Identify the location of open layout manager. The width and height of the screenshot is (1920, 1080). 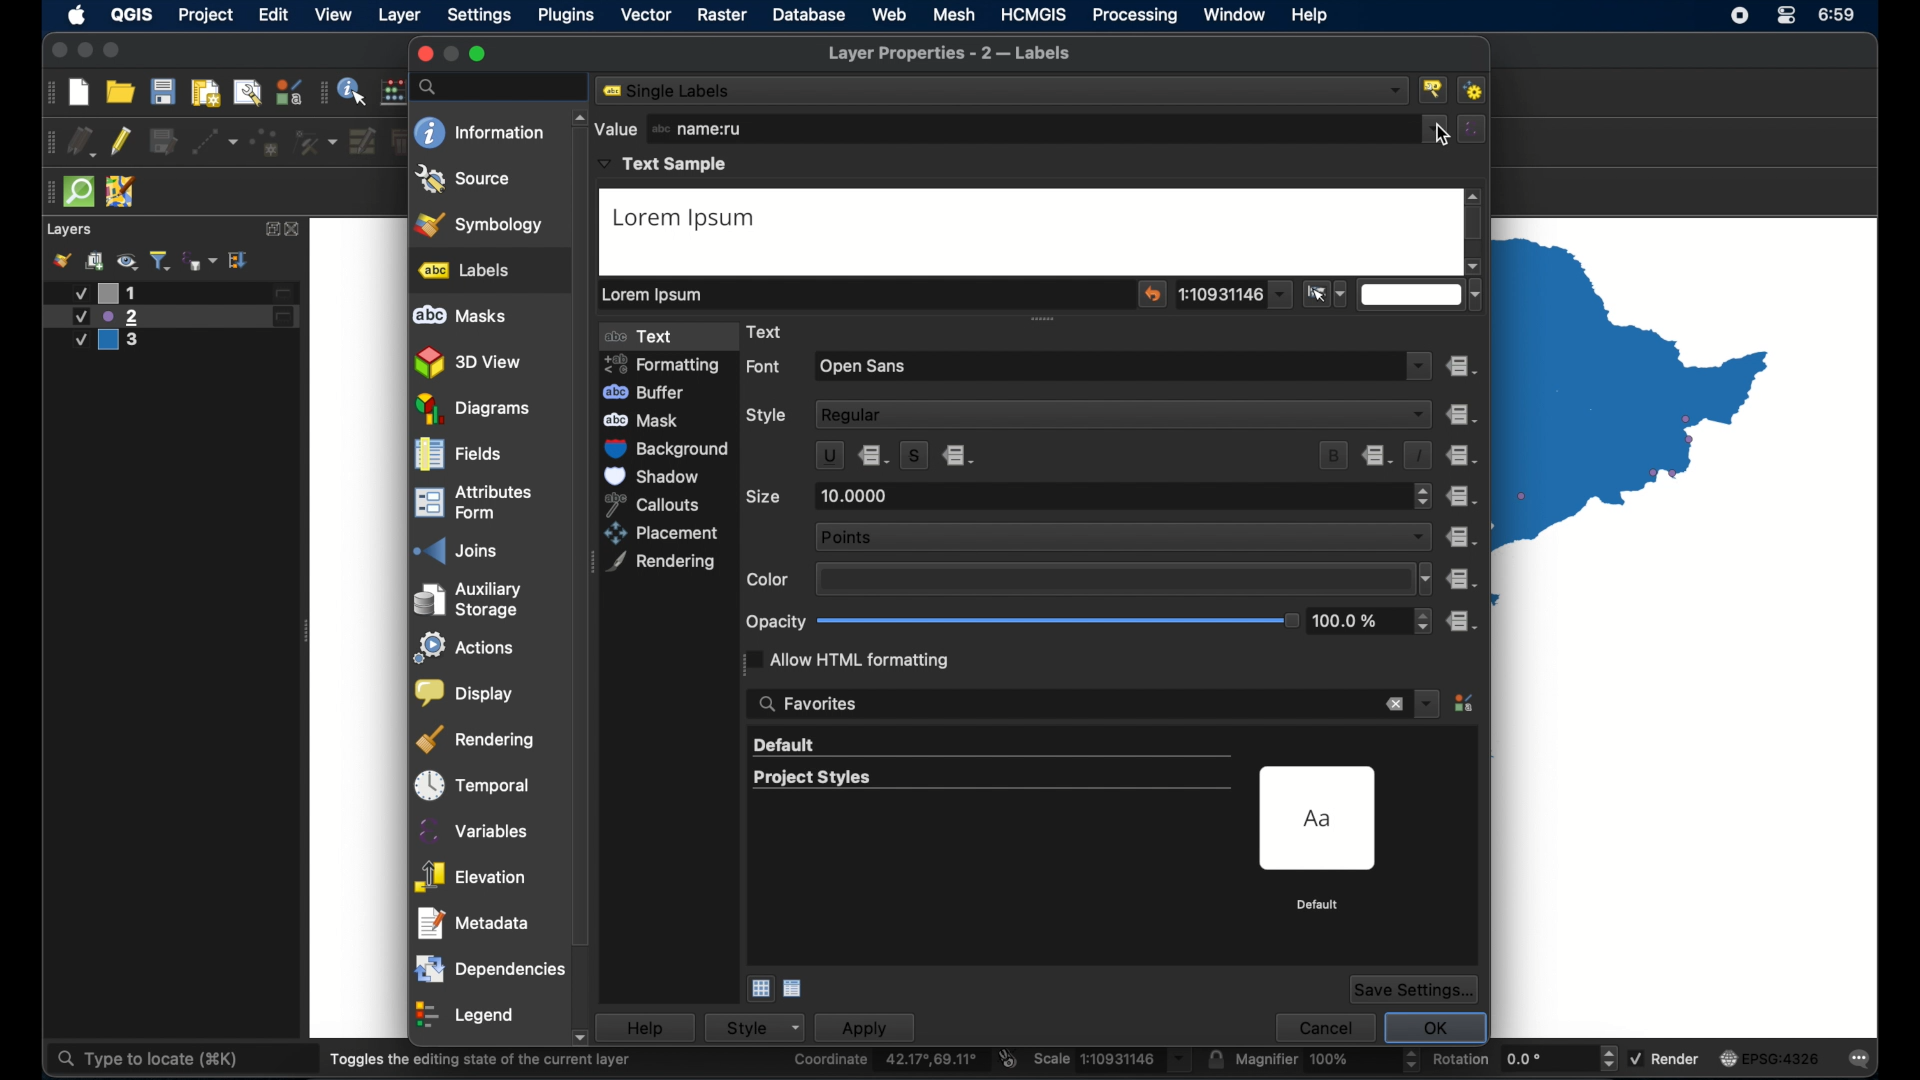
(247, 93).